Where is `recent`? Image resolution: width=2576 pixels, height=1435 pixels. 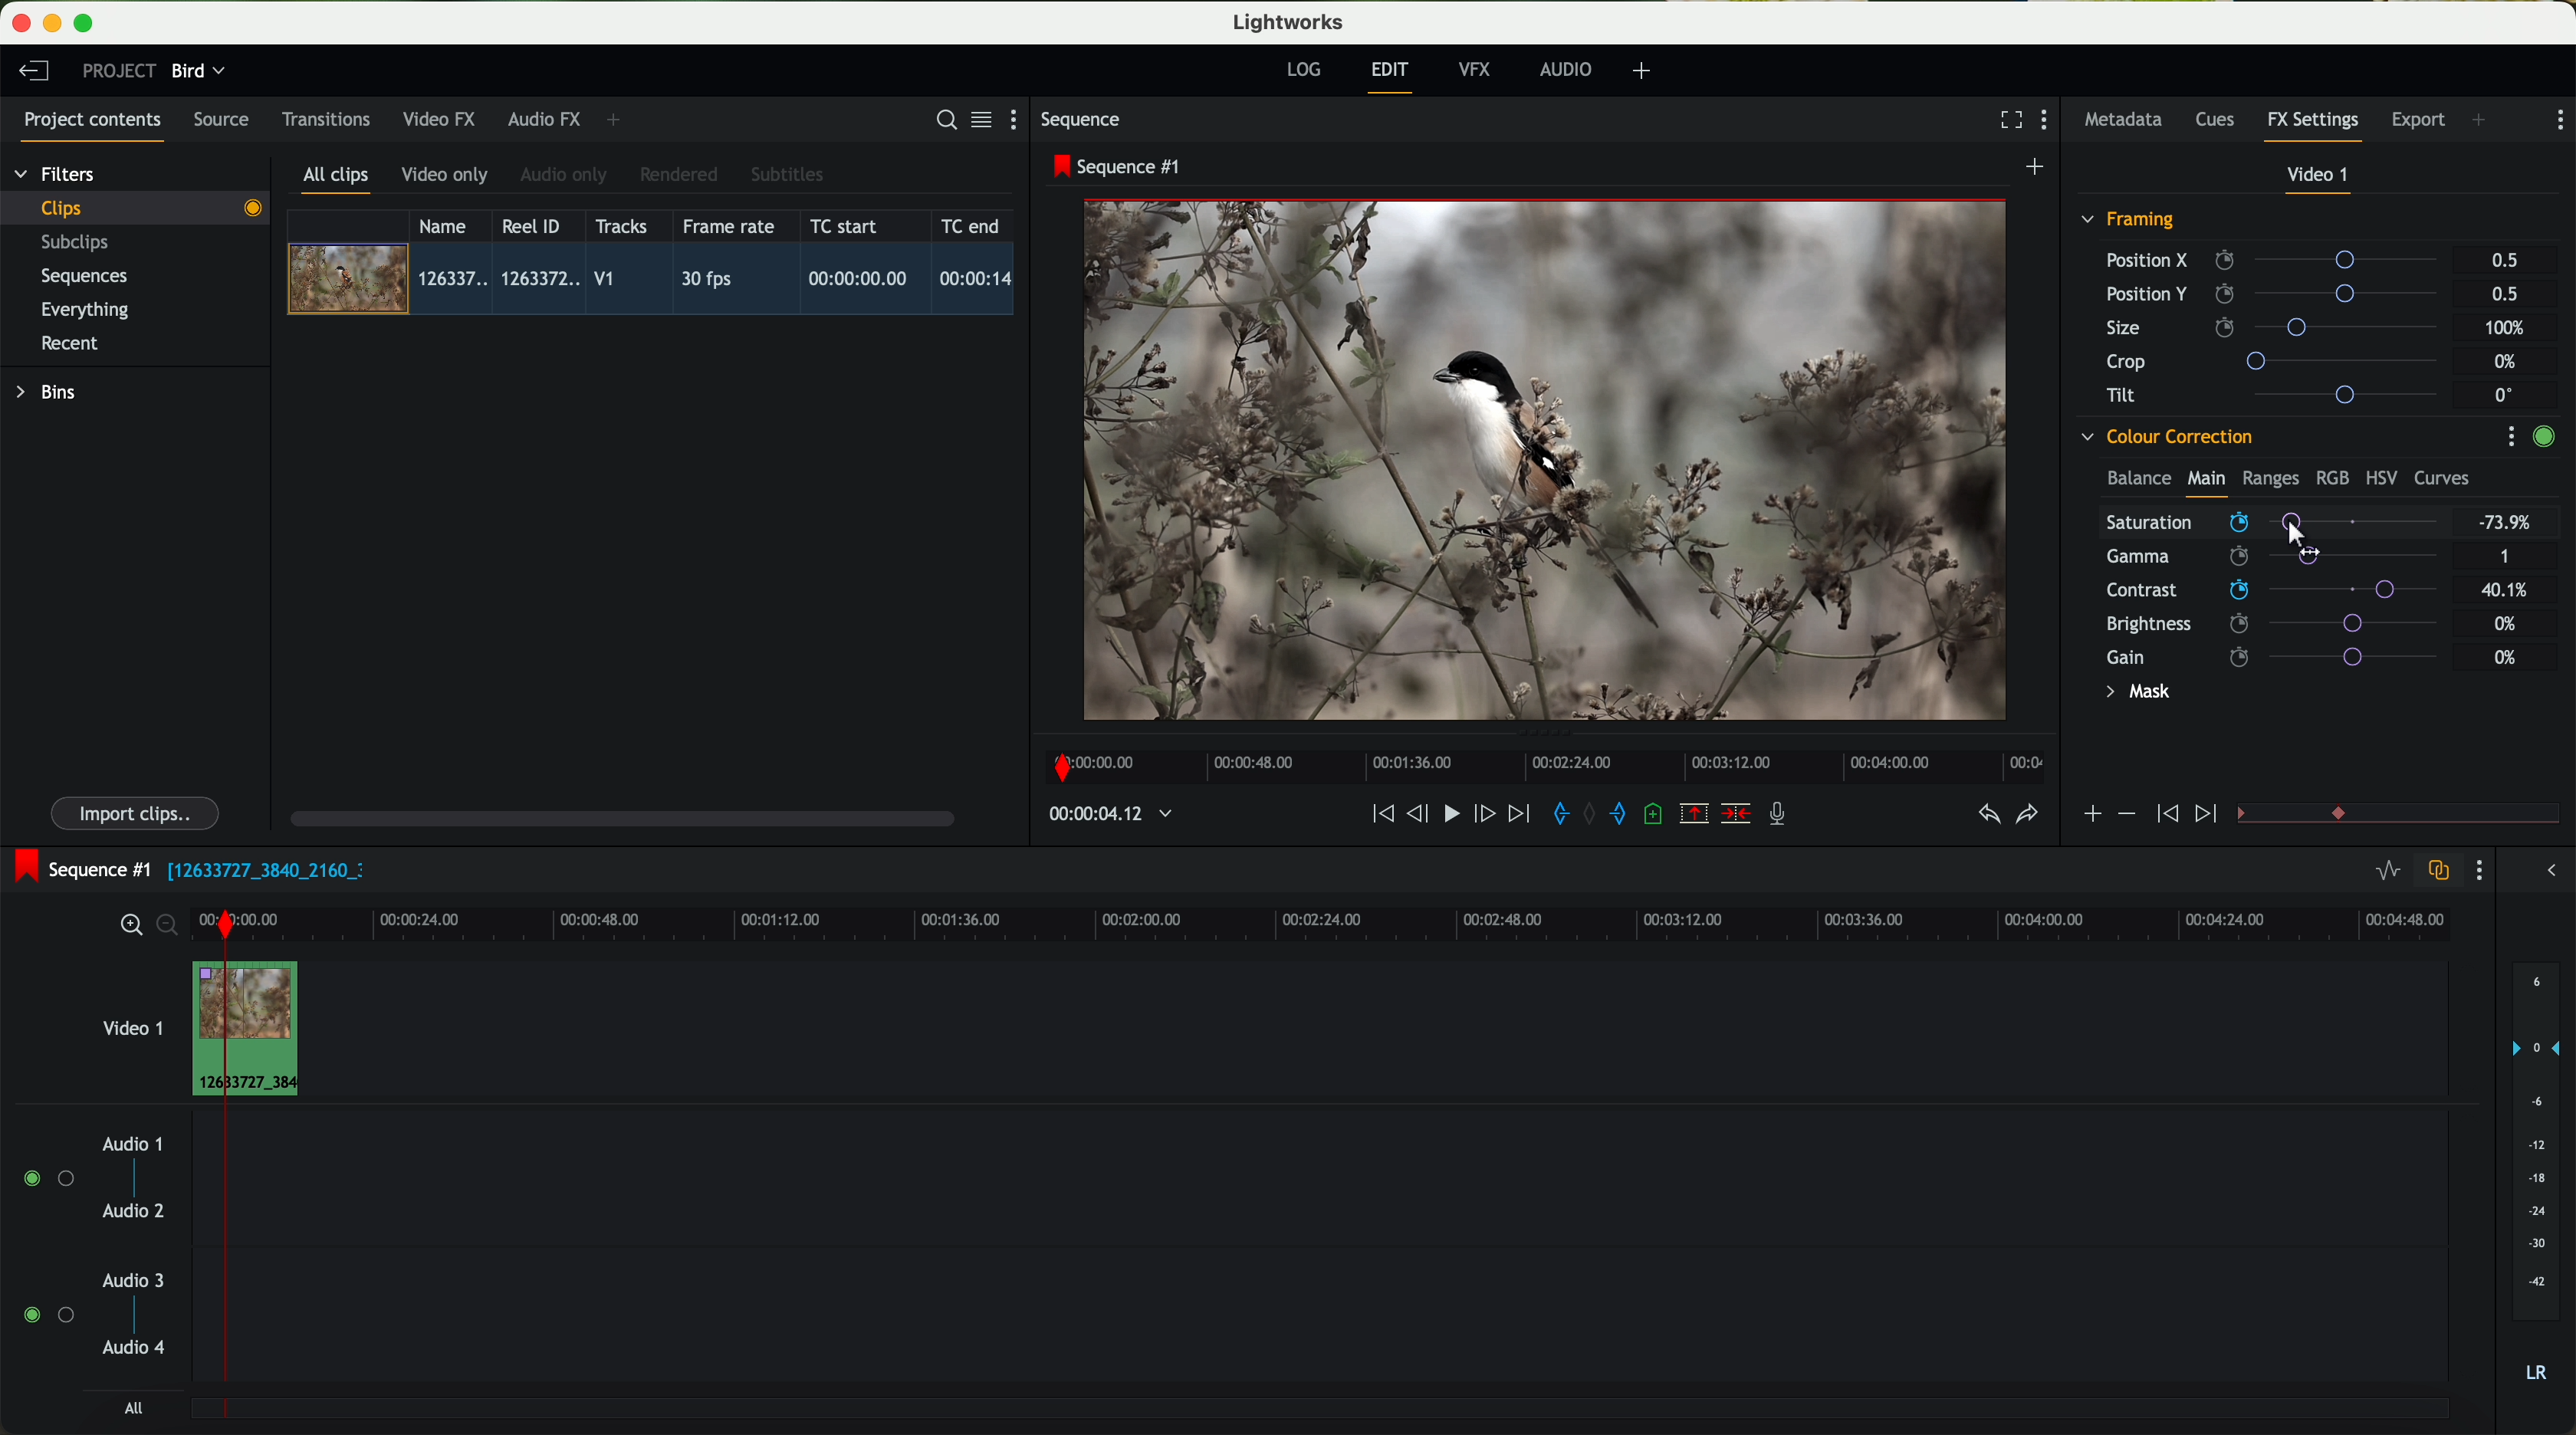
recent is located at coordinates (70, 346).